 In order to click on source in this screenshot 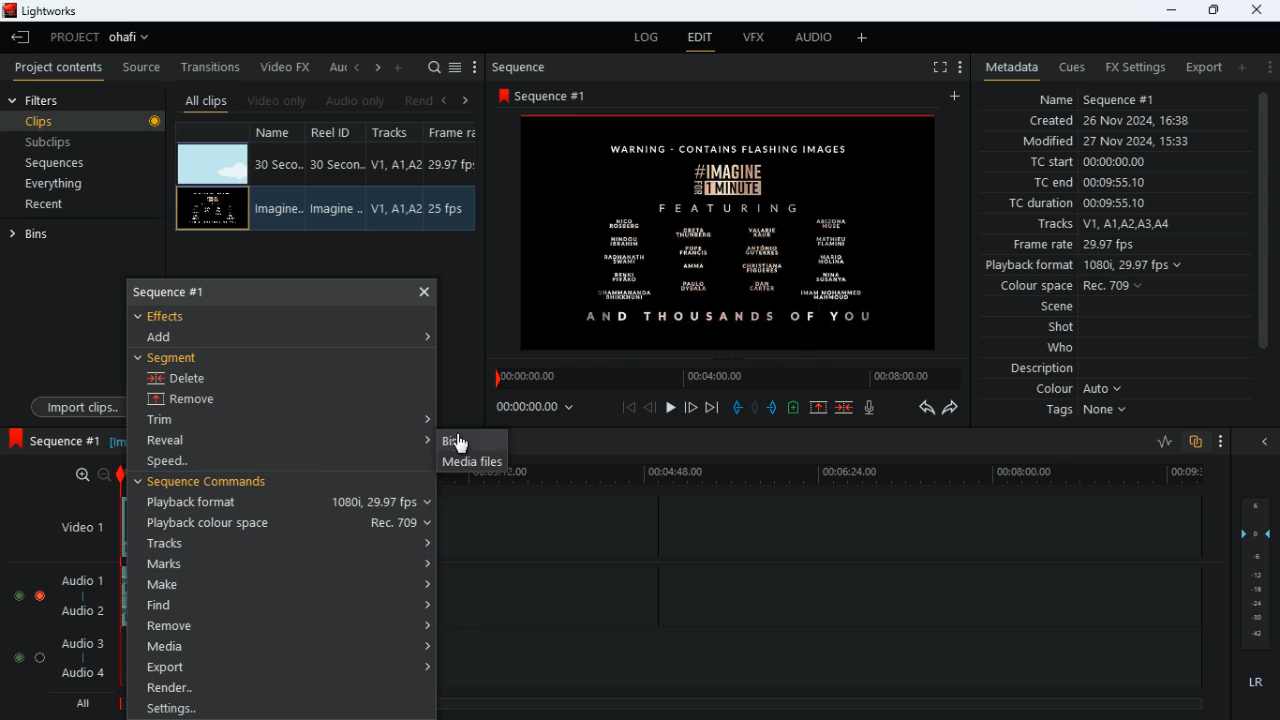, I will do `click(142, 68)`.